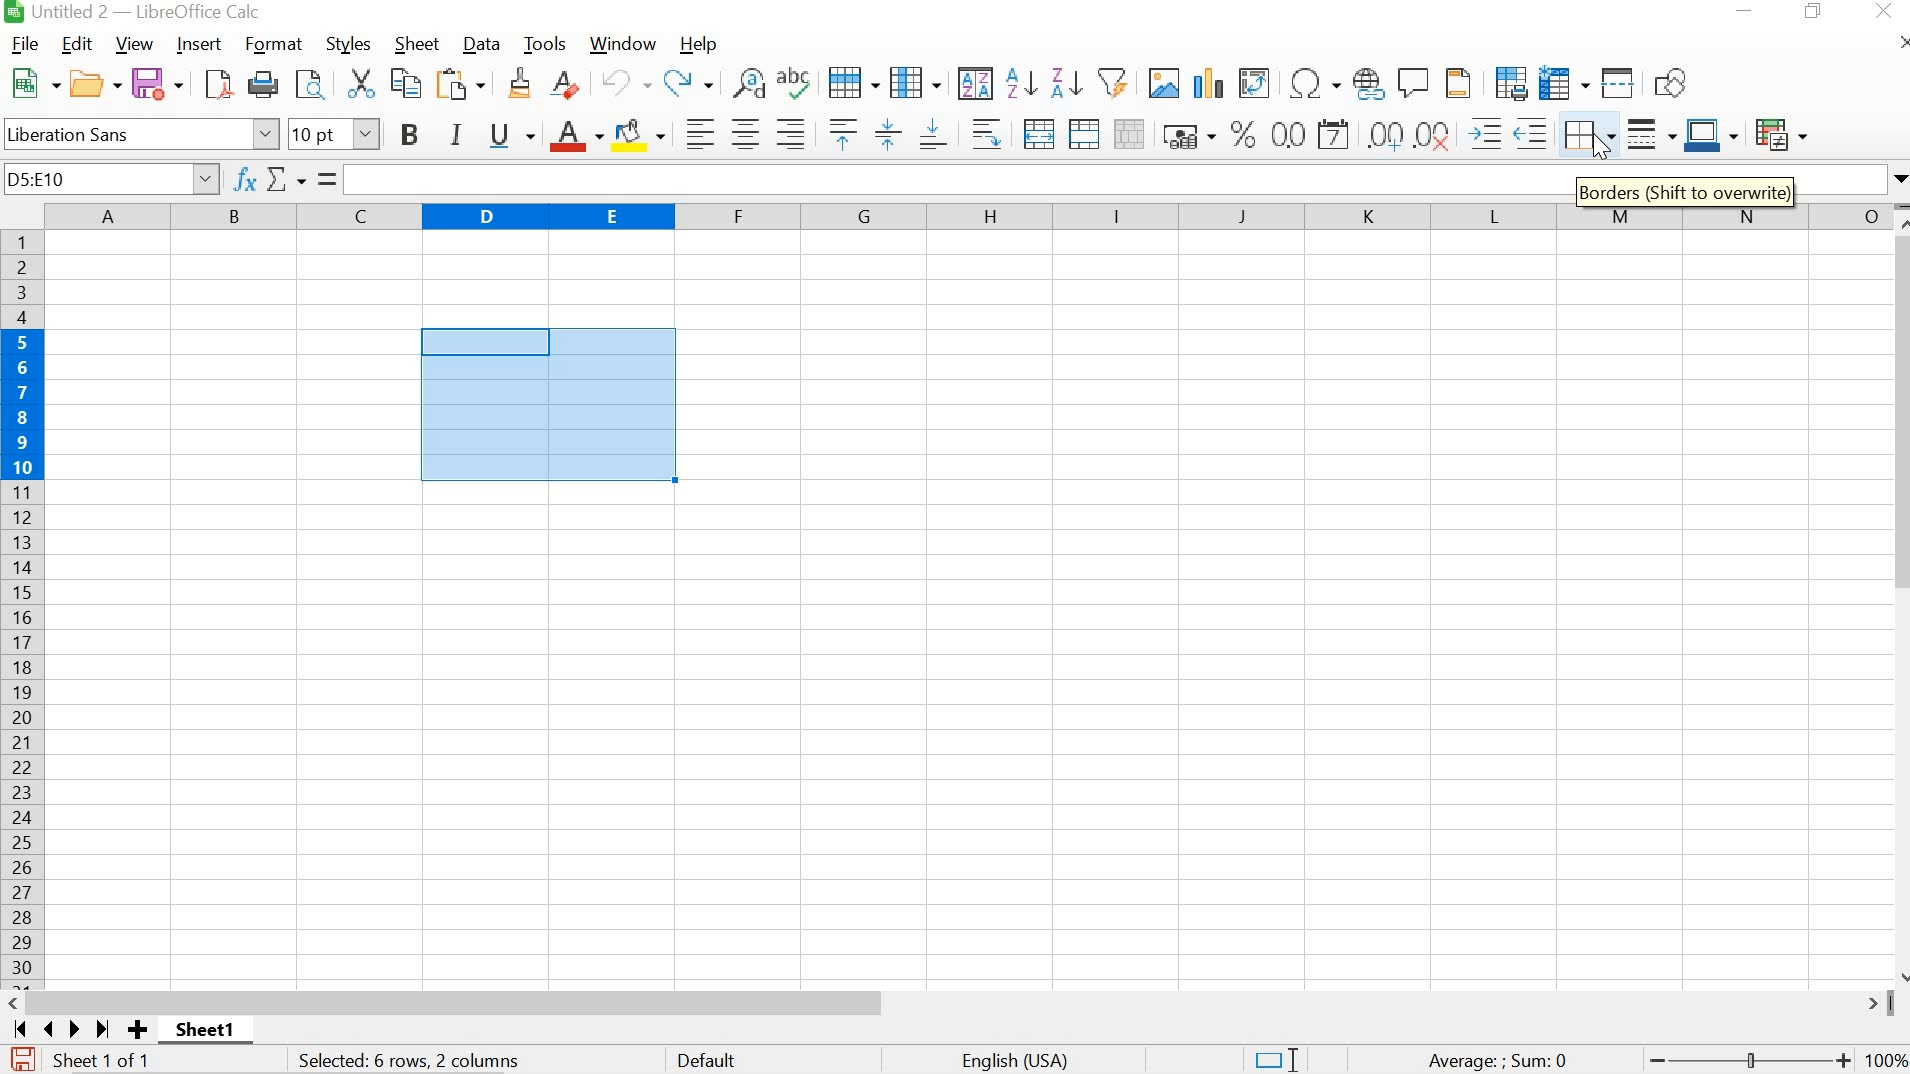 The width and height of the screenshot is (1910, 1074). Describe the element at coordinates (361, 82) in the screenshot. I see `CUT` at that location.